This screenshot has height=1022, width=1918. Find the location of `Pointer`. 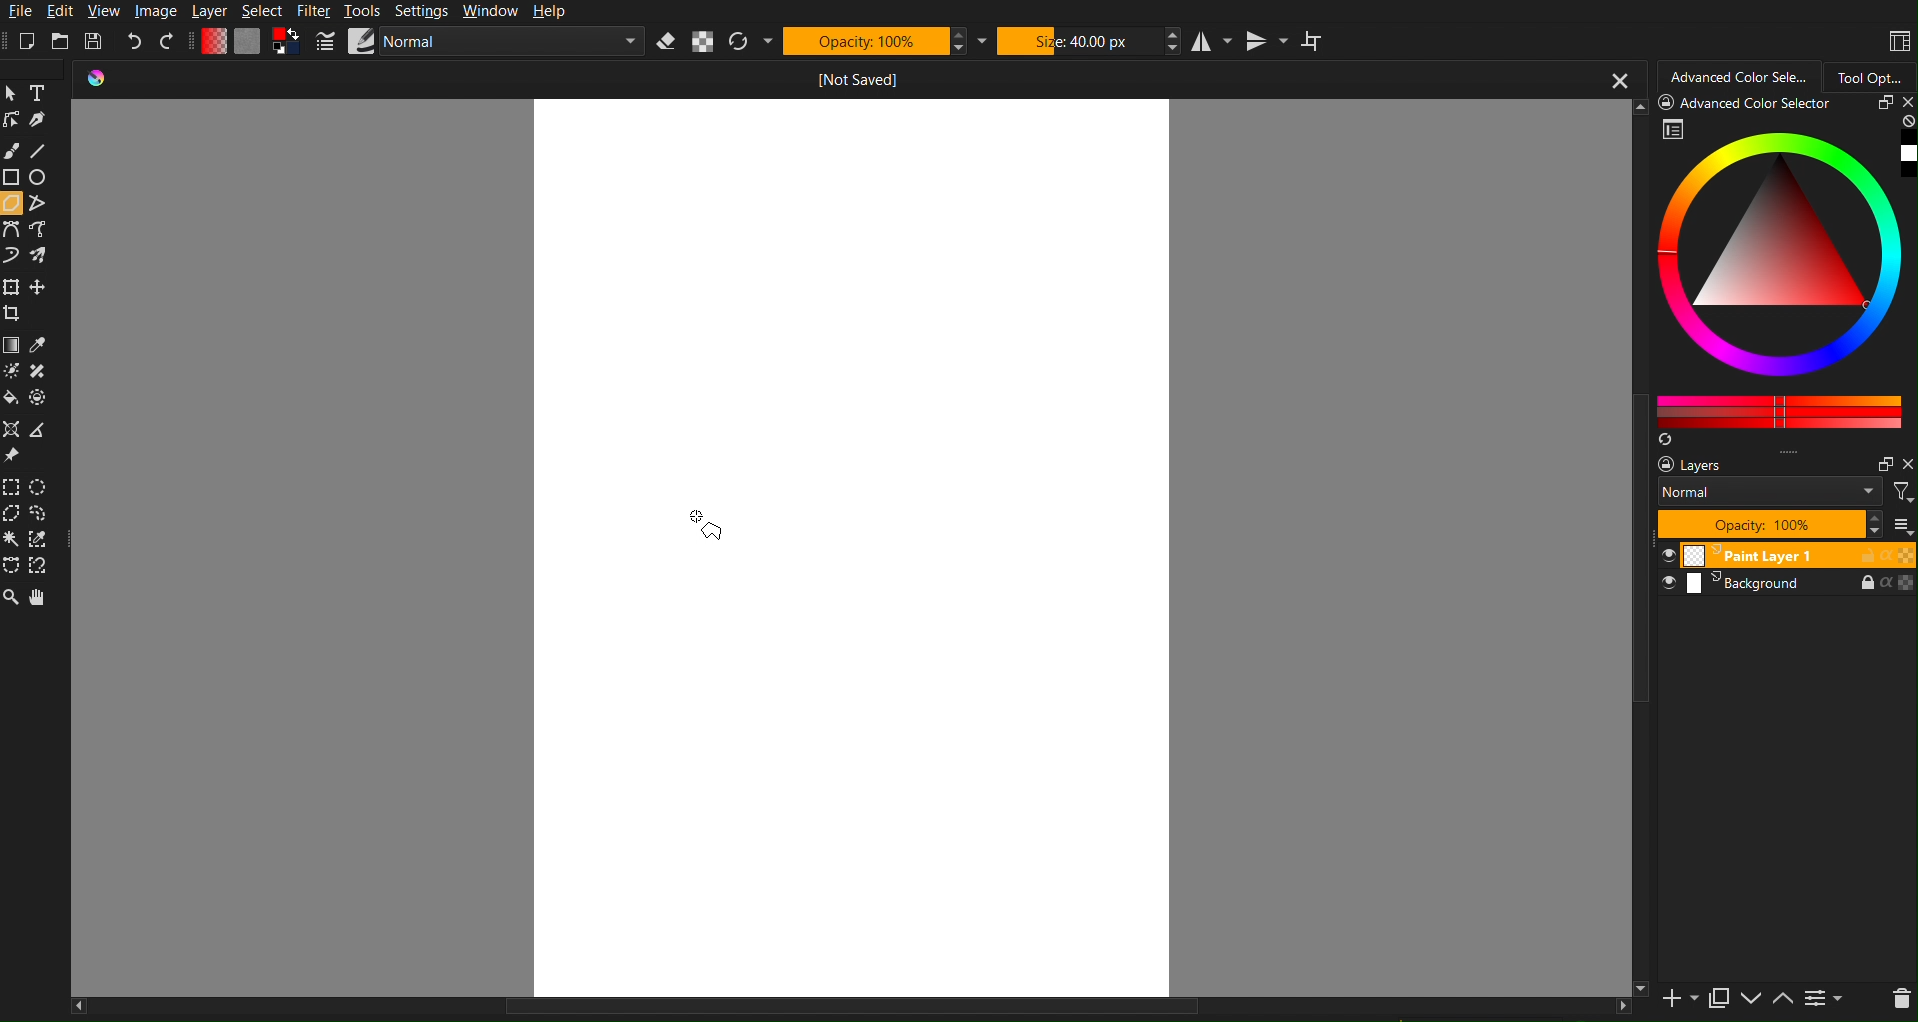

Pointer is located at coordinates (12, 93).